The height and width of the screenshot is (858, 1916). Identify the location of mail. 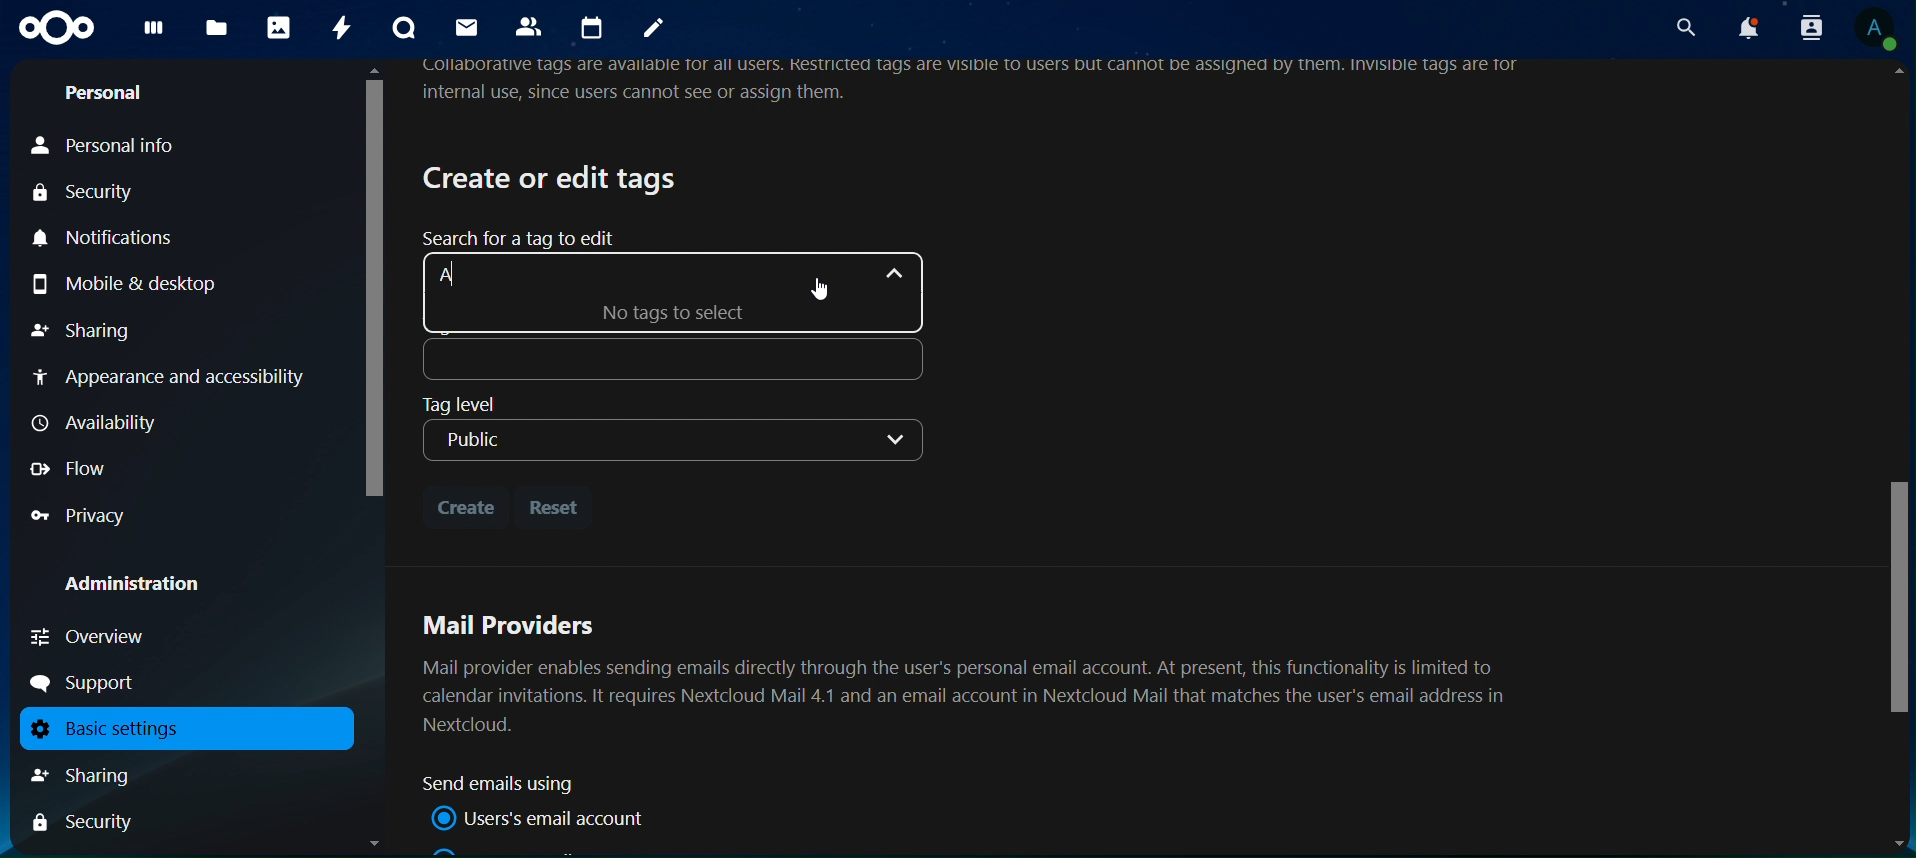
(465, 27).